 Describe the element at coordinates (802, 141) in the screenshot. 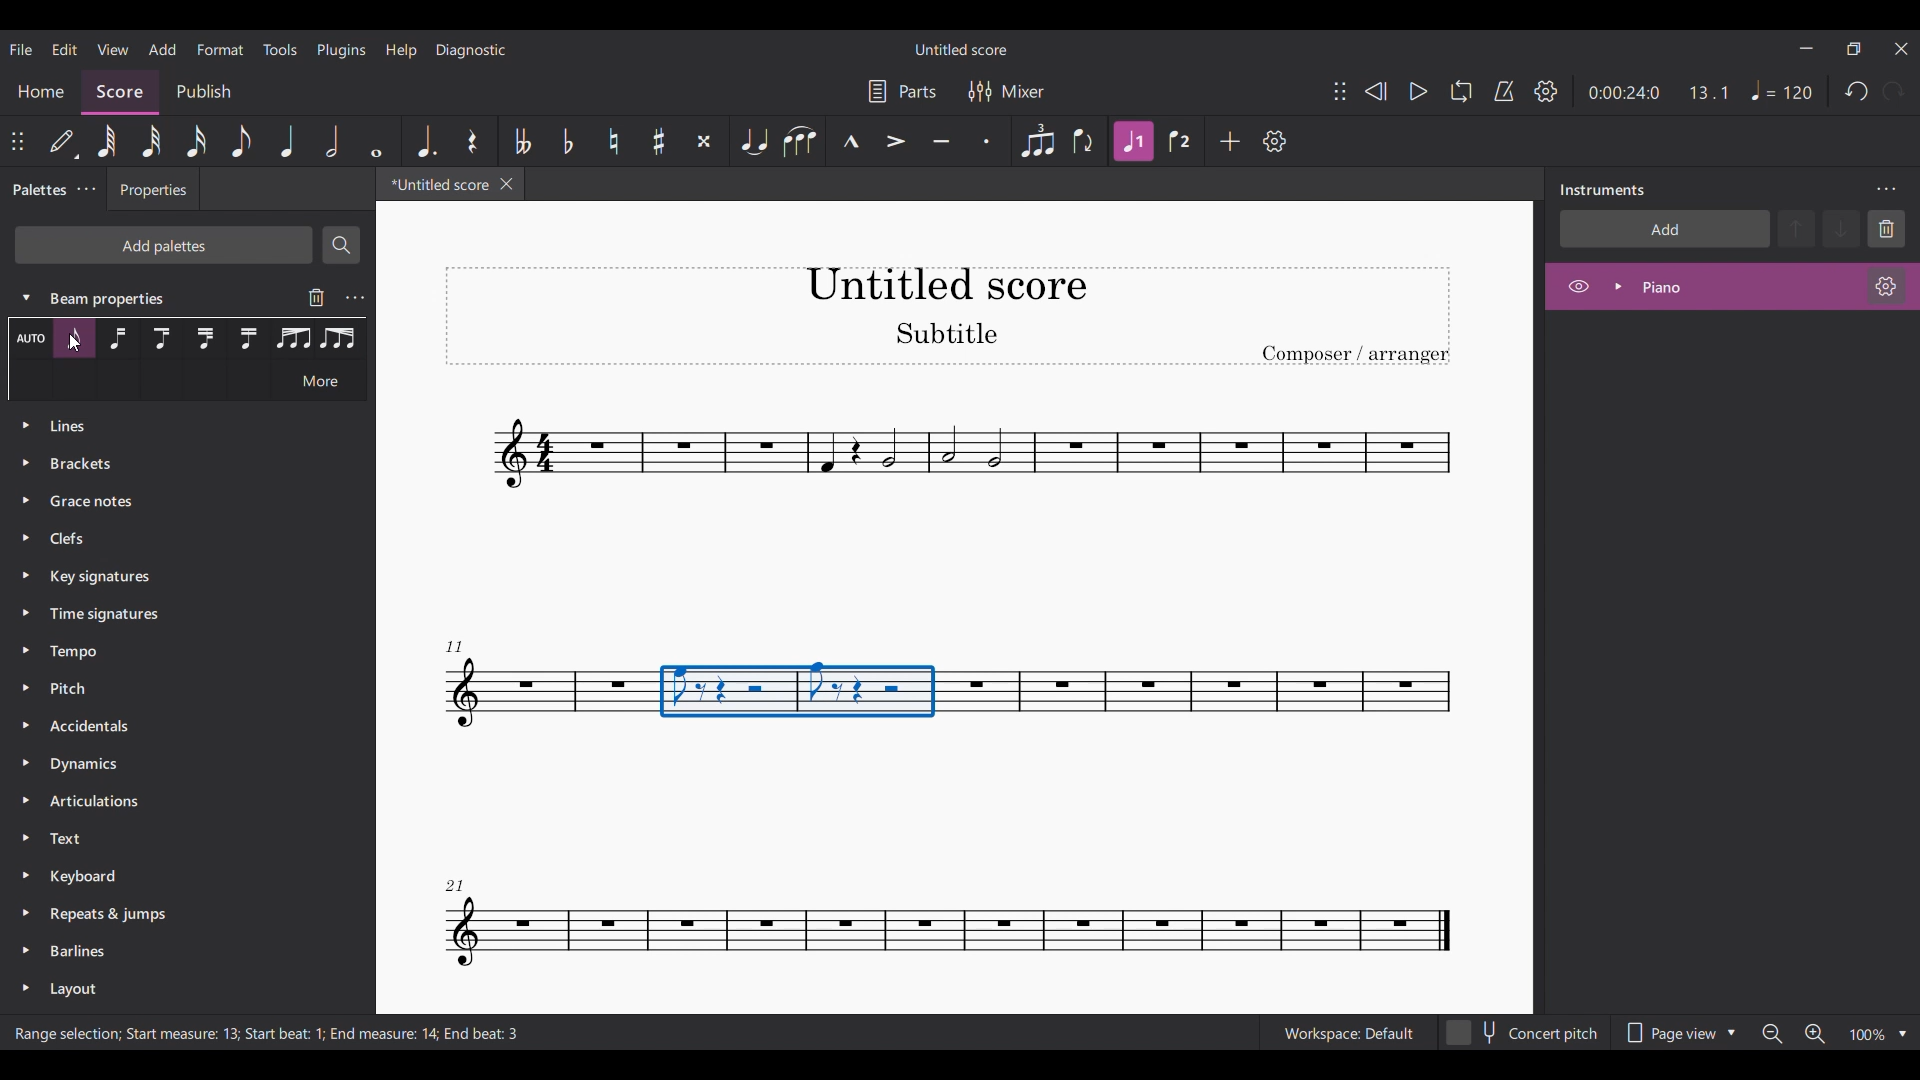

I see `Slur` at that location.